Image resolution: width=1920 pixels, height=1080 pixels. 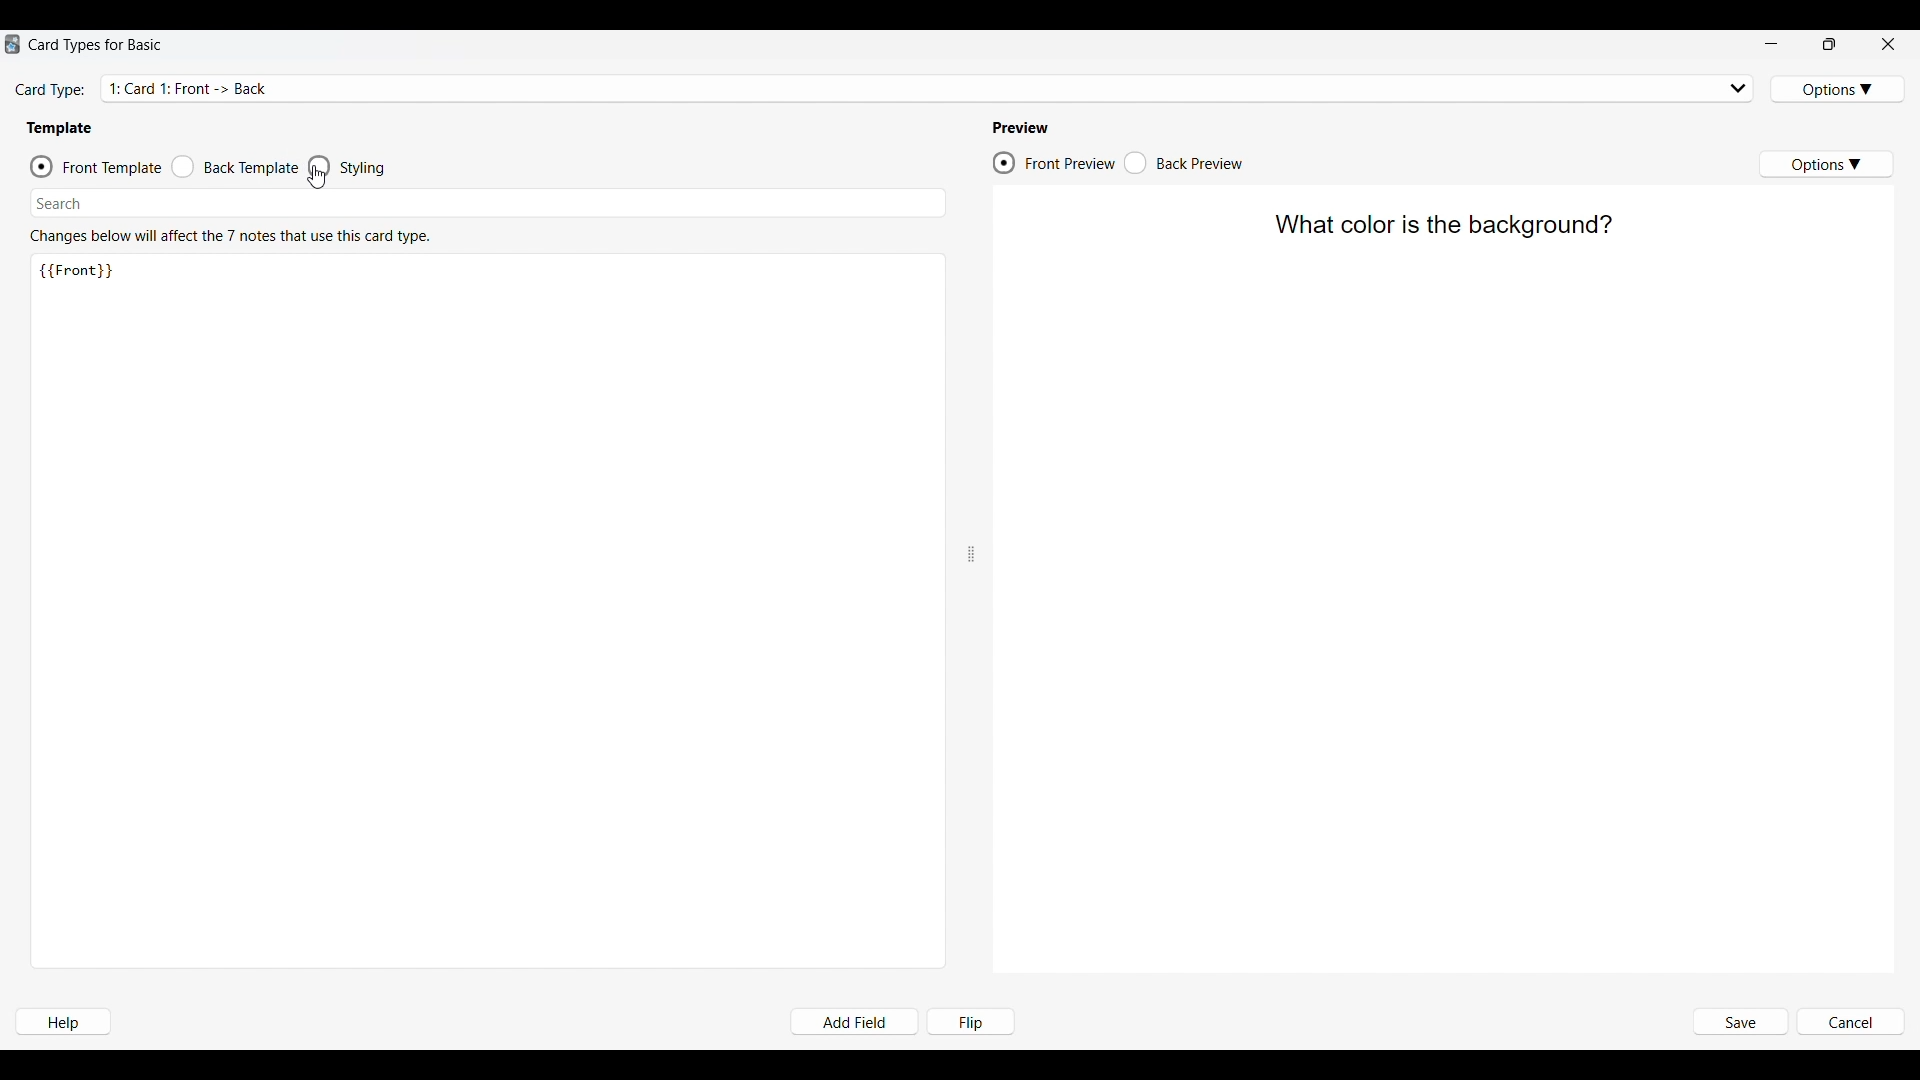 I want to click on Card type options, so click(x=1839, y=89).